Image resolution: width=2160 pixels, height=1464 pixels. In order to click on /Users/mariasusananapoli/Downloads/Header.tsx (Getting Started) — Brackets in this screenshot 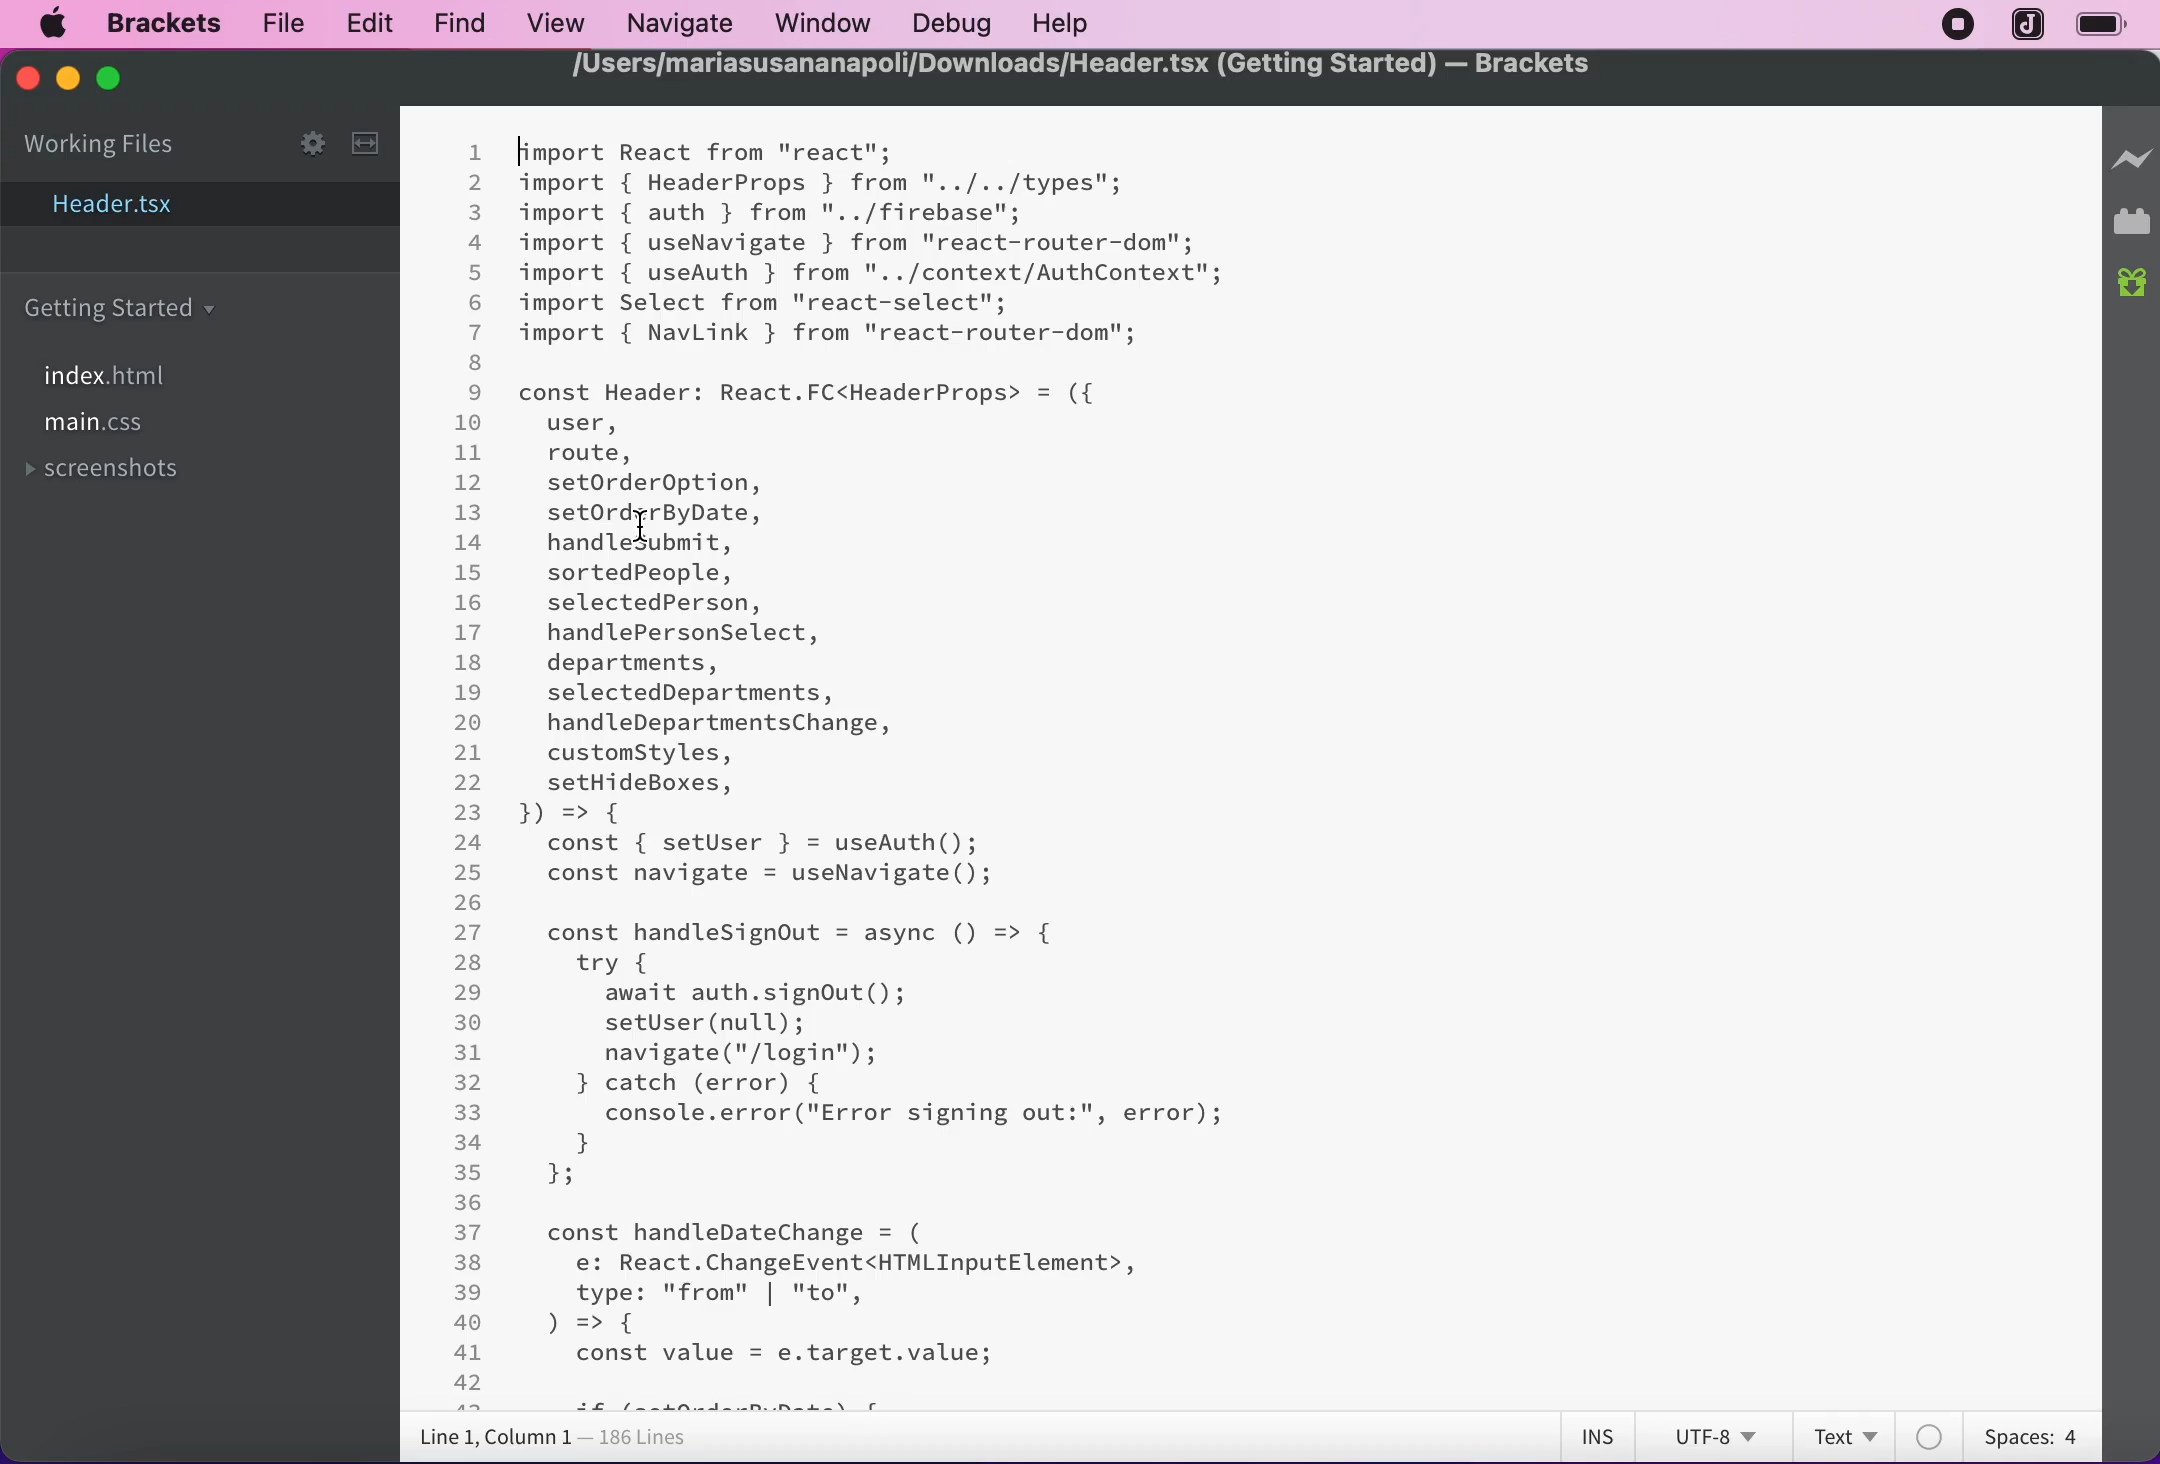, I will do `click(1082, 65)`.